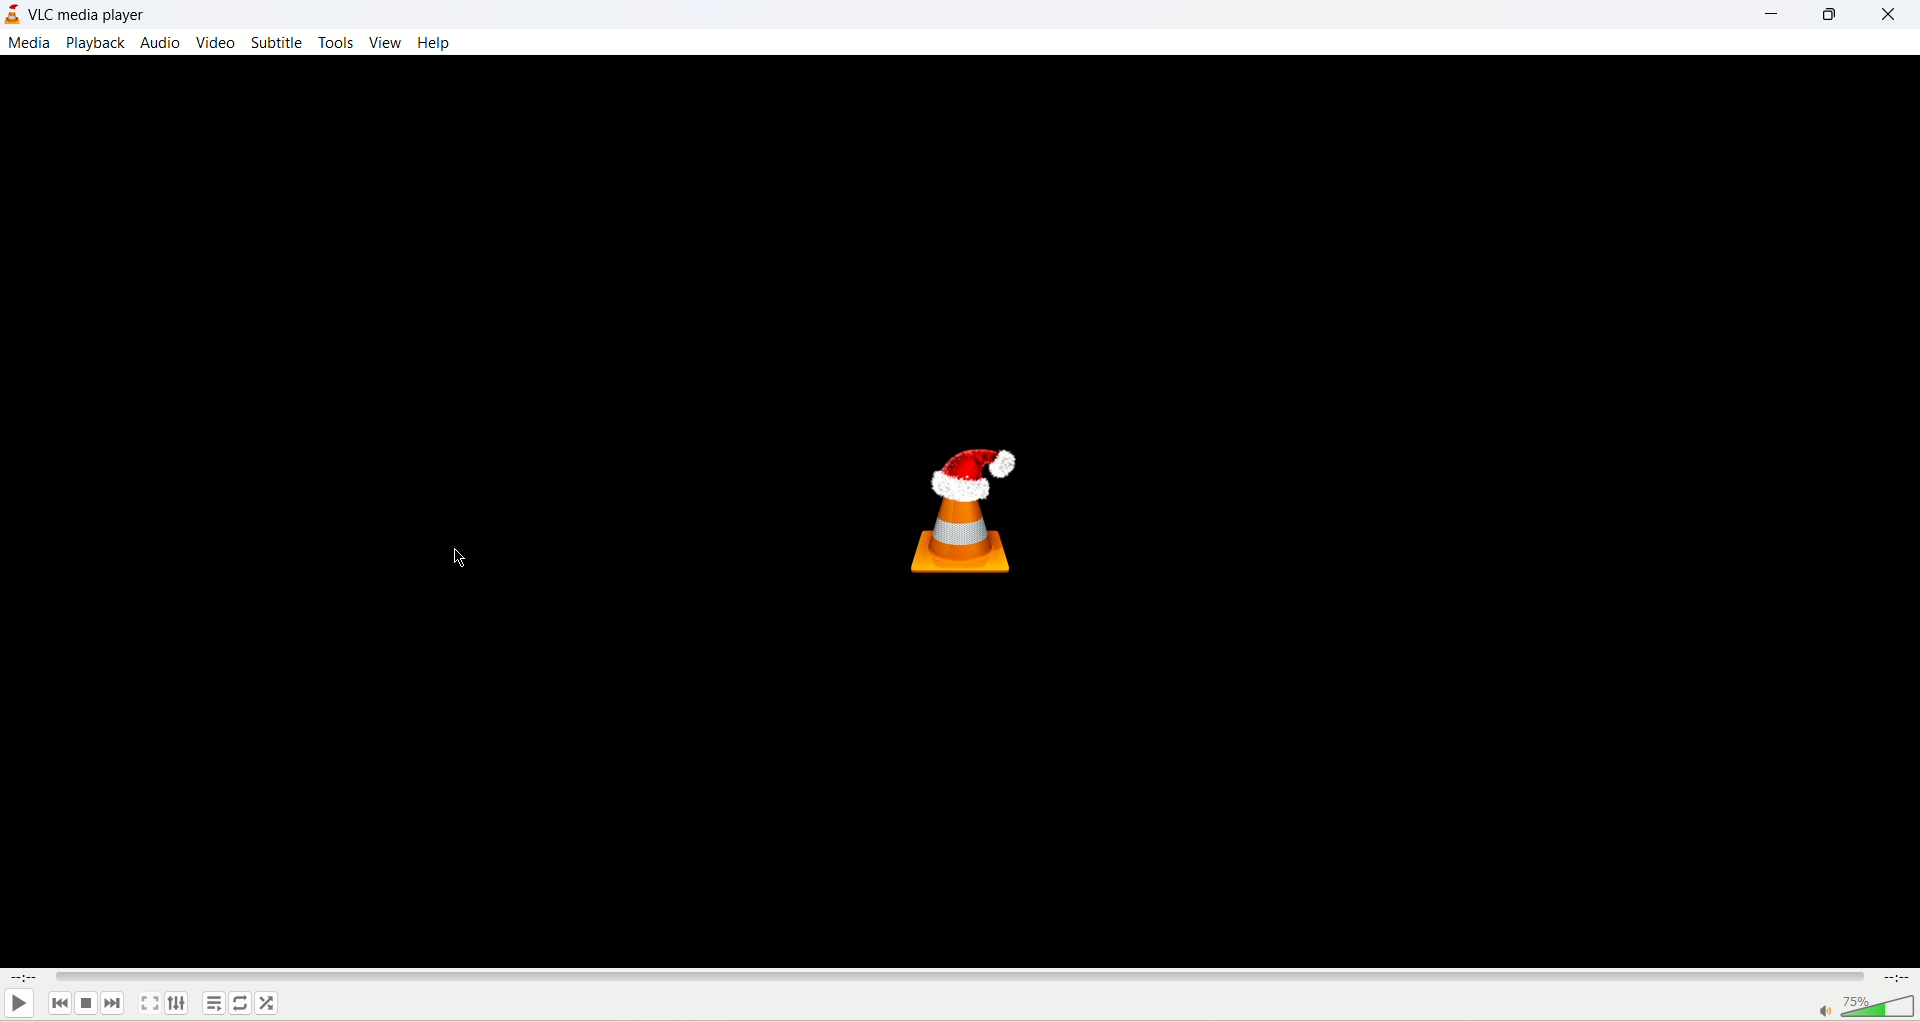 The width and height of the screenshot is (1920, 1022). I want to click on time, so click(22, 981).